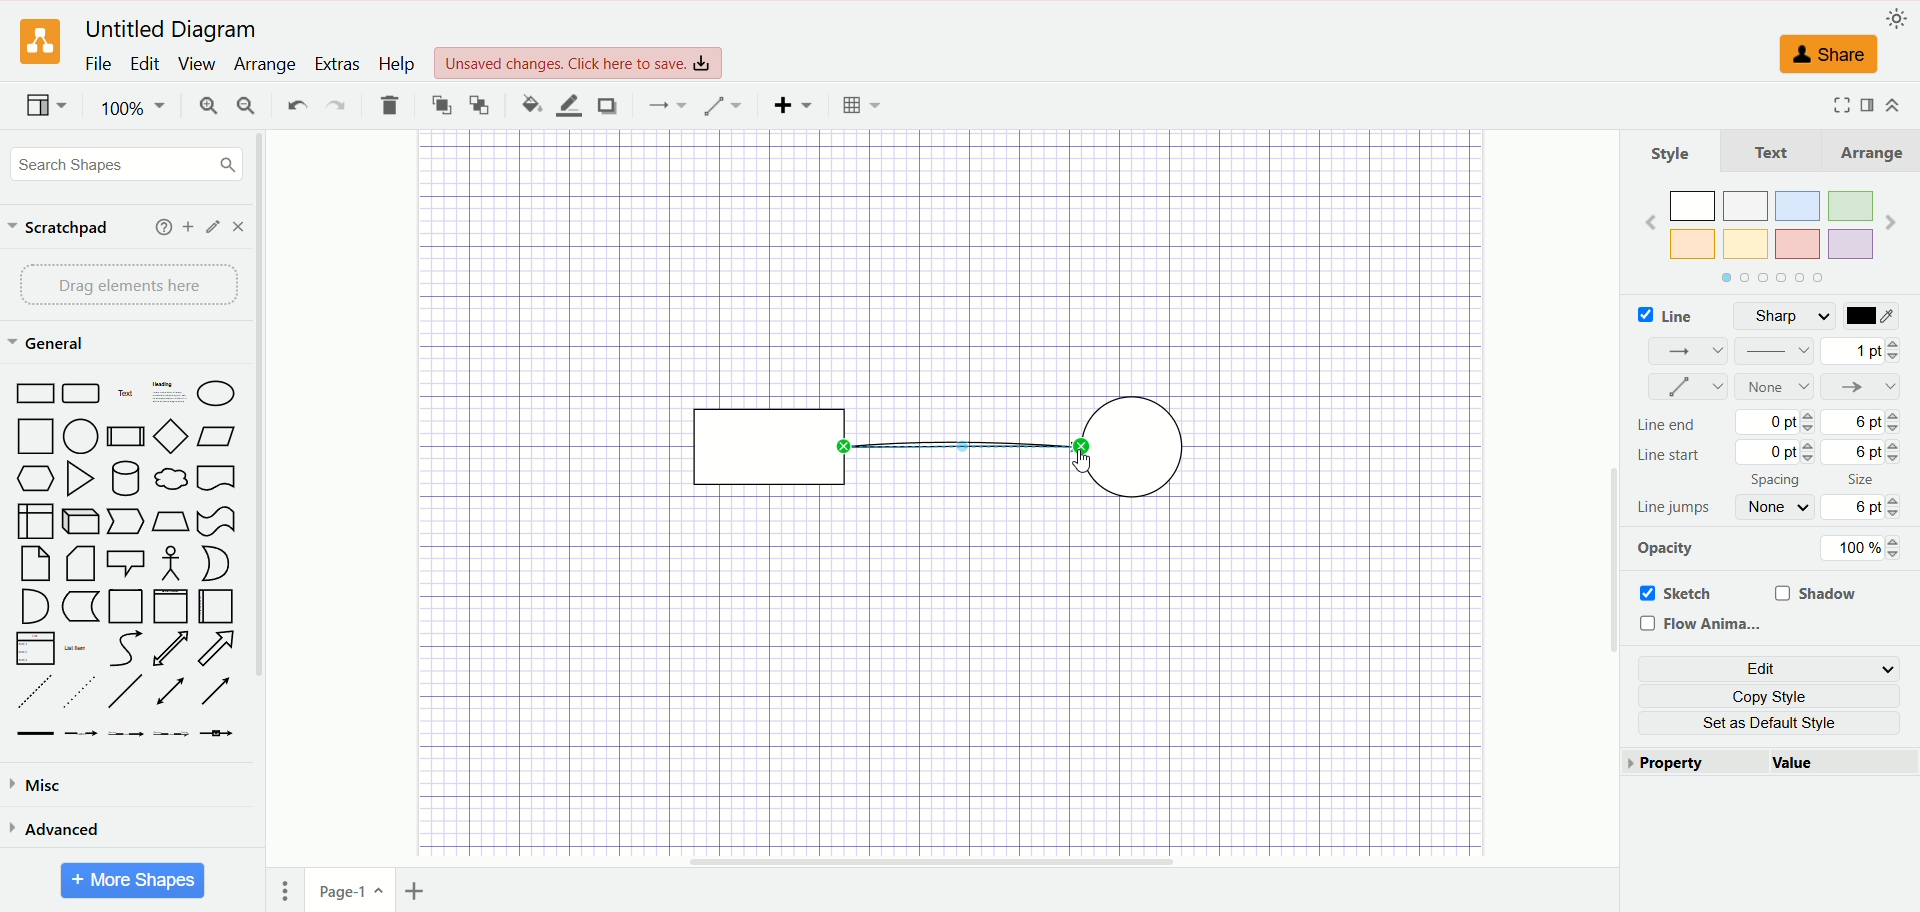 The width and height of the screenshot is (1920, 912). I want to click on opacity, so click(1669, 548).